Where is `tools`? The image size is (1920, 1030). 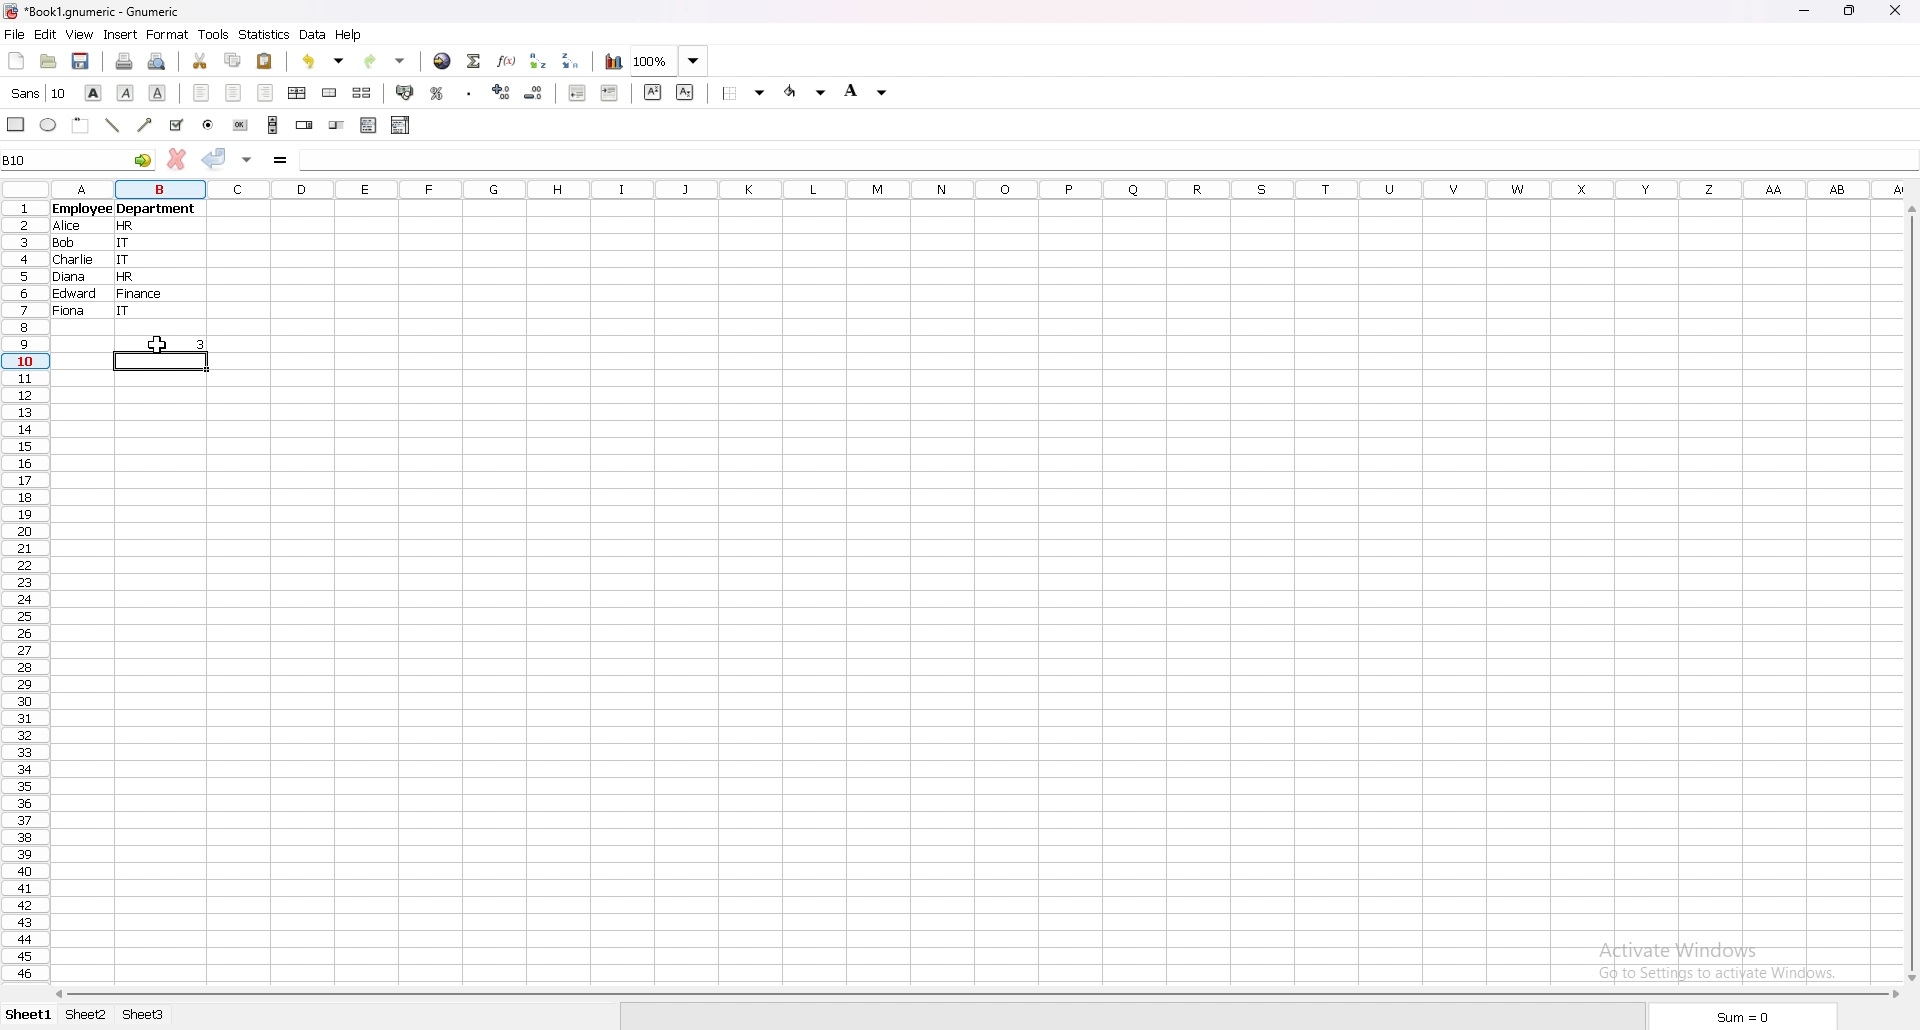 tools is located at coordinates (214, 34).